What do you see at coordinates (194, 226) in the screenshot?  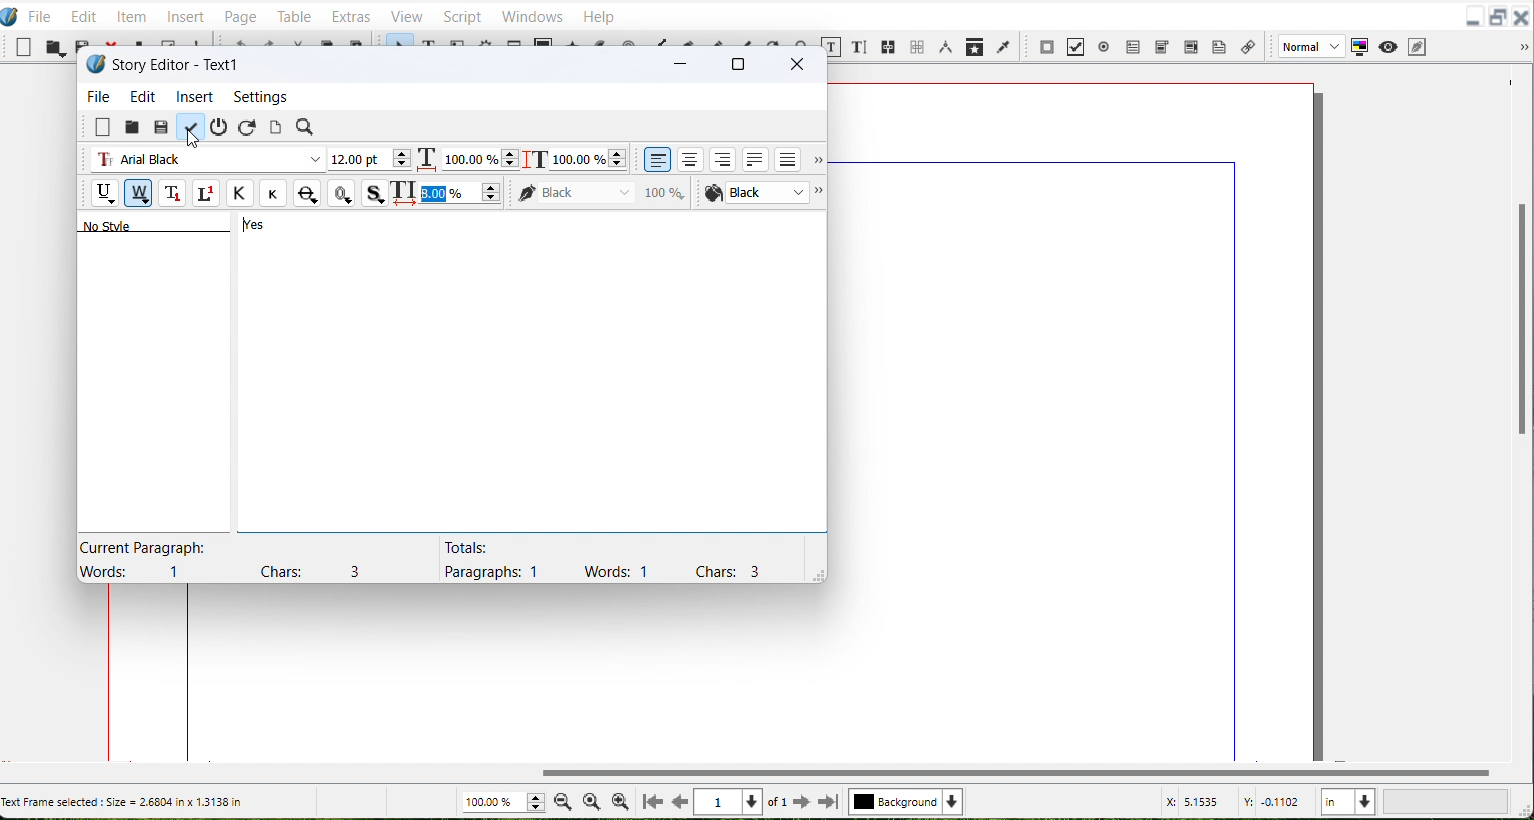 I see `Text` at bounding box center [194, 226].